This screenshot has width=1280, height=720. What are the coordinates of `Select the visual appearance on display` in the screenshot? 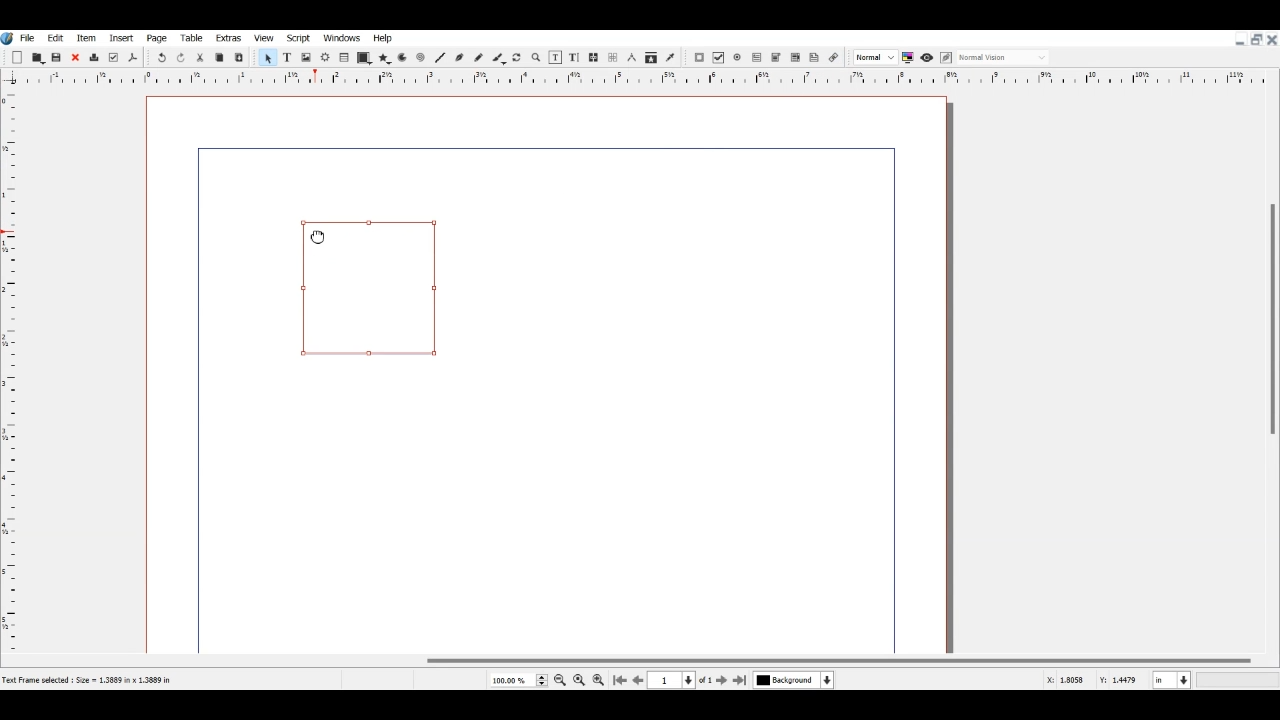 It's located at (1004, 56).